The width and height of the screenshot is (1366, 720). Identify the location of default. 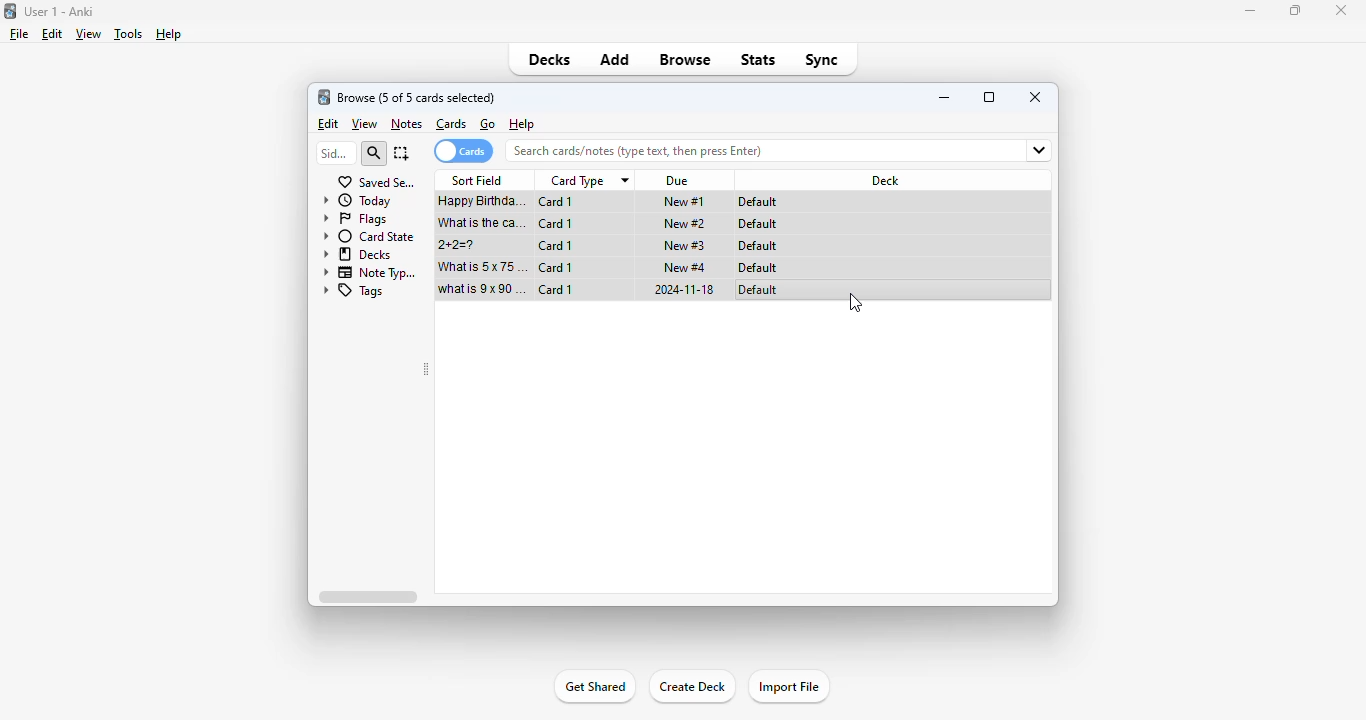
(757, 246).